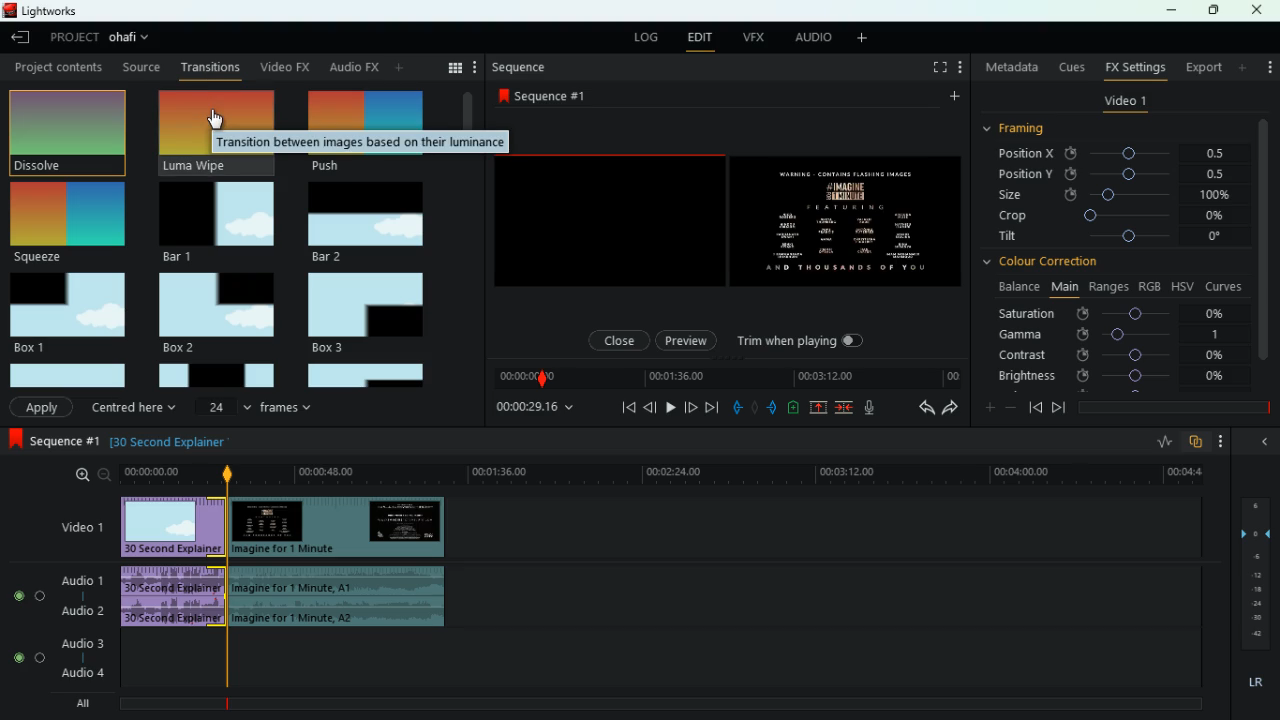 Image resolution: width=1280 pixels, height=720 pixels. What do you see at coordinates (85, 580) in the screenshot?
I see `audio 1` at bounding box center [85, 580].